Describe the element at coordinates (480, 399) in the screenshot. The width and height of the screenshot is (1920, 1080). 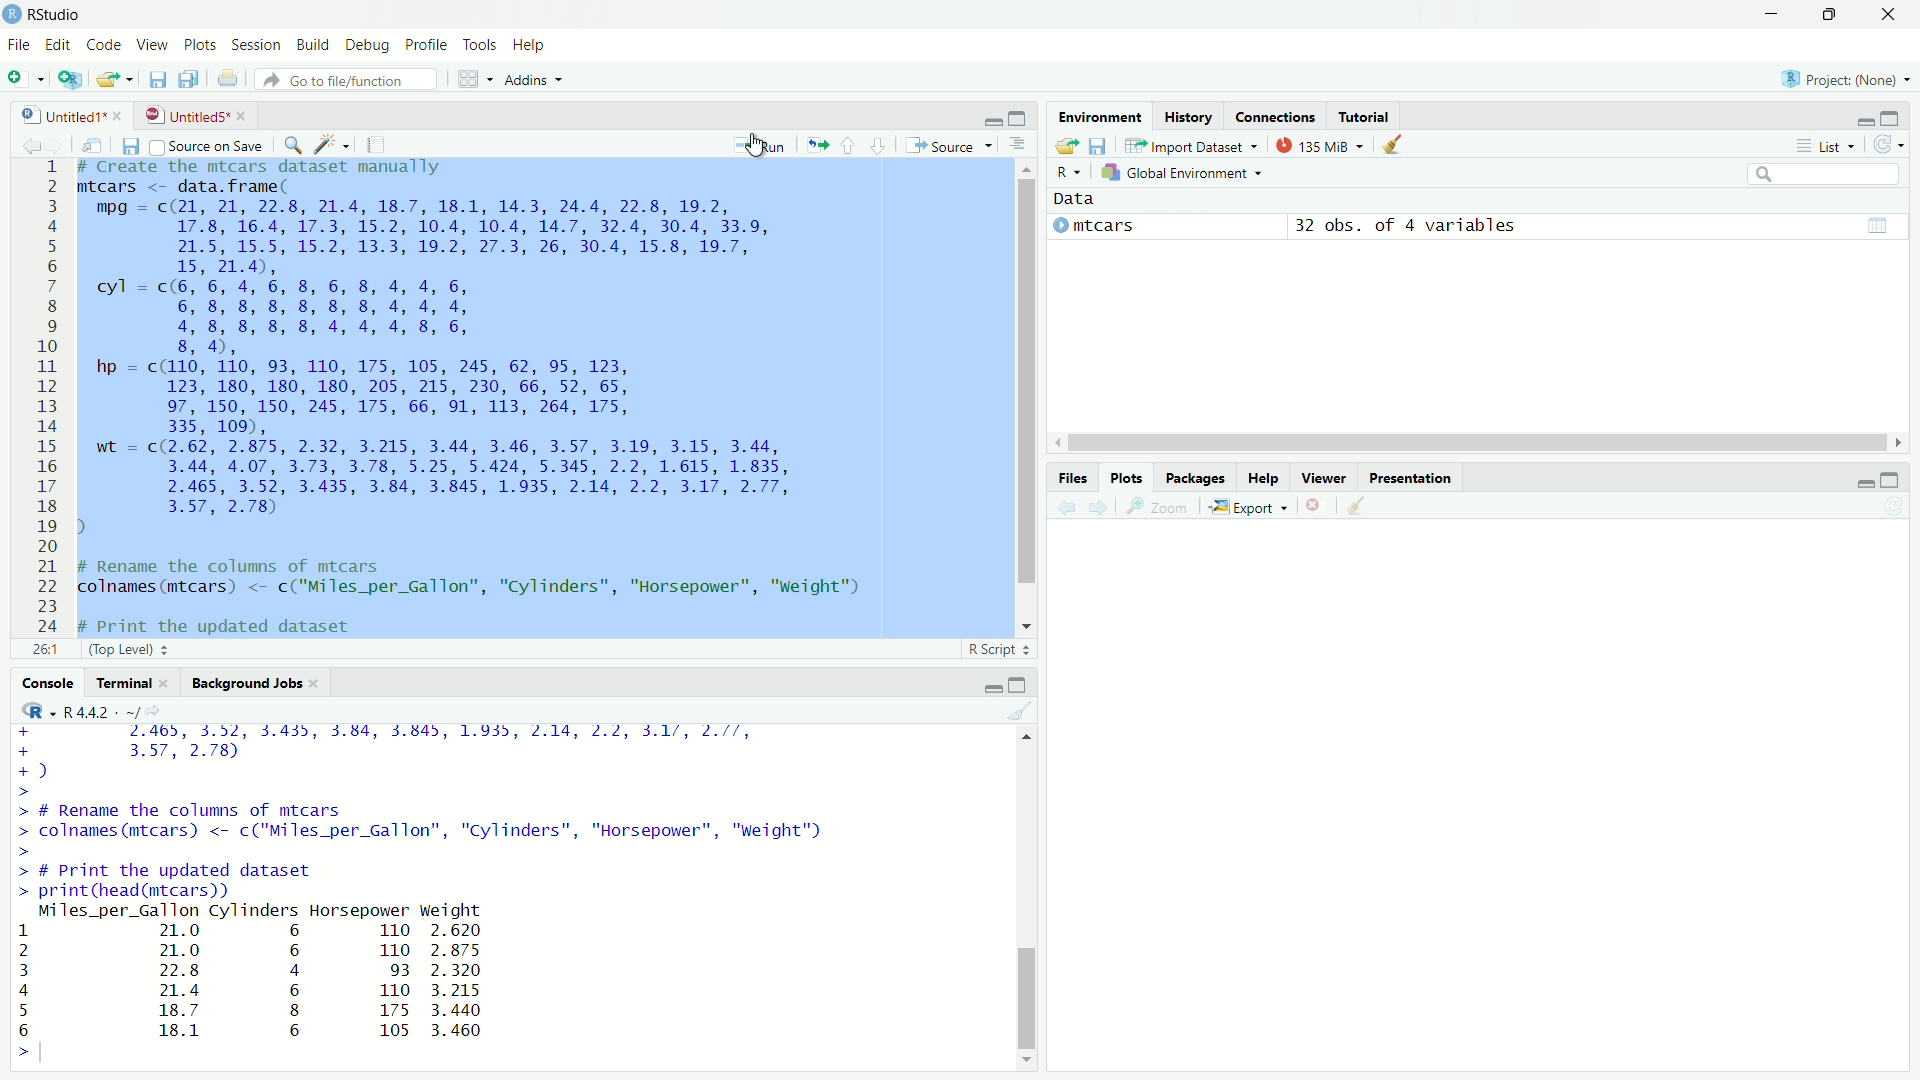
I see `1 # Create the mtcars dataset manually

2 mtcars <- data.frame(

BE mpg = c(21, 21, 22.8, 21.4, 18.7, 18.1, 14.3, 24.4, 22.8, 19.2,

4 17.8, 16.4, 17.3, 15.2, 10.4, 10.4, 14.7, 32.4, 30.4, 33.9,
5 21.5, 15.5, 15.2, 13.3, 19.2, 27.3, 26, 30.4, 15.8, 19.7,

6 15, 21.4),

7 cyl = c(6, 6, 4, 6, 8, 6, 8, 4, 4, 6,

8 6, 8, 8, 8, 8, 8, 8, 4, 4, 4,

9 4,8,8,8,8,4,4,4,8,6,

10 8, 4),

11 hp = c(110, 110, 93, 110, 175, 105, 245, 62, 95, 123,

12 123, 180, 180, 180, 205, 215, 230, 66, 52, 65, I

13 97, 150, 150, 245, 175, 66, 91, 113, 264, 175,

14 335, 109),

15 wt = c(2.62, 2.875, 2.32, 3.215, 3.44, 3.46, 3.57, 3.19, 3.15, 3.44,
16 3.44, 4.07, 3.73, 3.78, 5.25, 5.424, 5.345, 2.2, 1.615, 1.835,
17 2.465, 3.52, 3.435, 3.84, 3.845, 1.935, 2.14, 2.2, 3.17, 2.77,
18 3.57, 2.78)

19 )

20

21 # Rename the columns of mtcars

22 colnames(mtcars) <- c("Miles_per_Gallon", "Cylinders", "Horsepower", "weight")
23

TIE ER Py,` at that location.